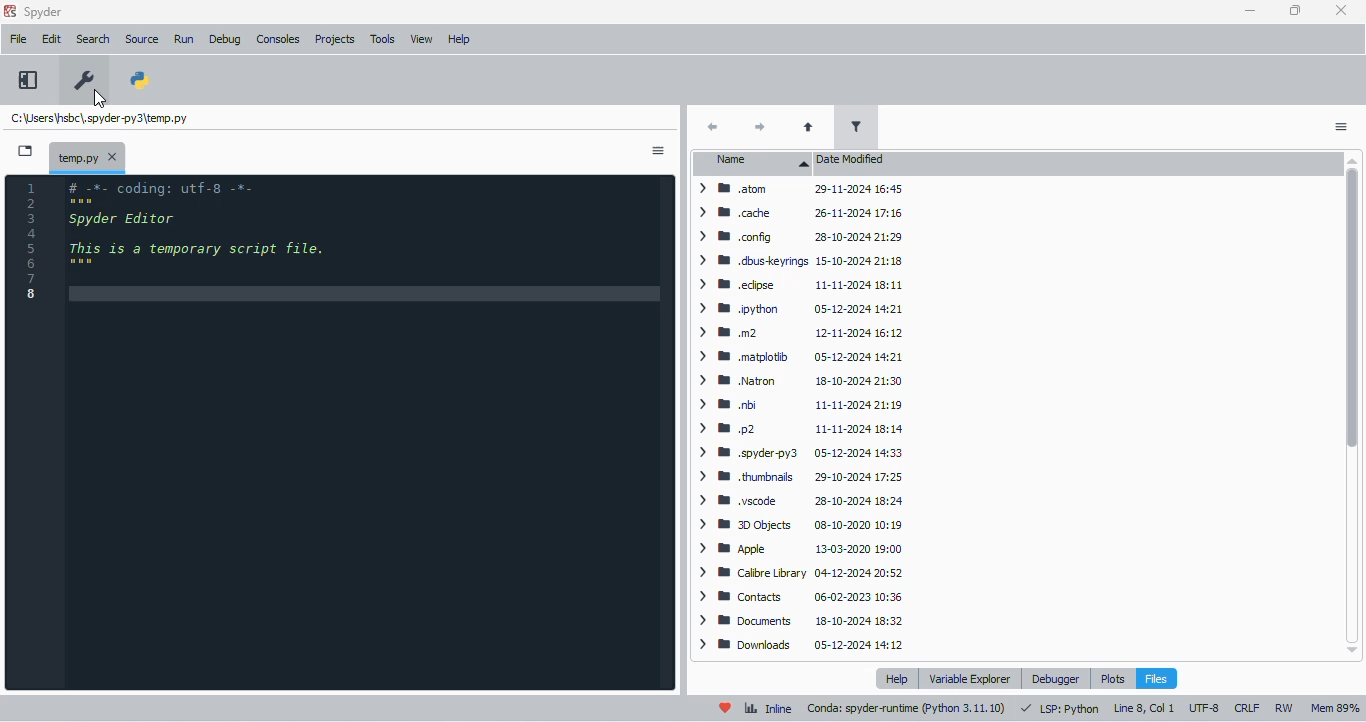 The image size is (1366, 722). What do you see at coordinates (278, 40) in the screenshot?
I see `consoles` at bounding box center [278, 40].